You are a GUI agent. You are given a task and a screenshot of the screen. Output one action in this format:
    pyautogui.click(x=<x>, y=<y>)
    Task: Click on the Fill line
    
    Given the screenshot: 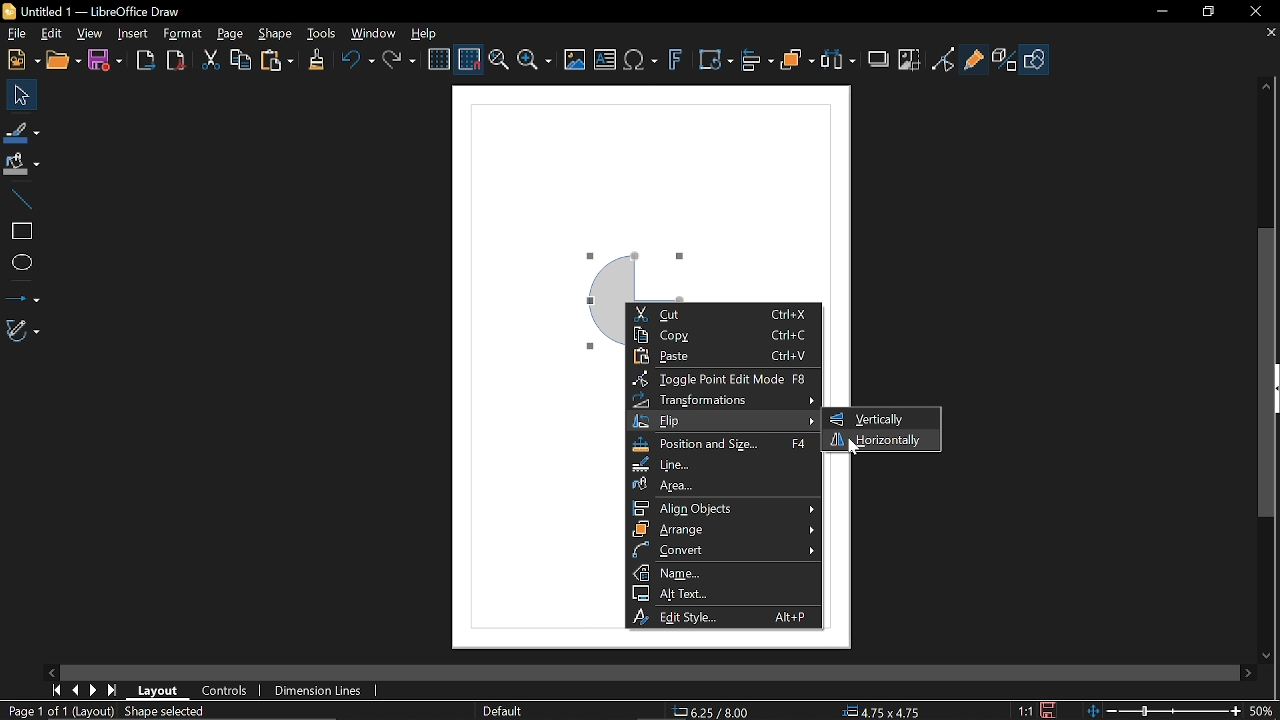 What is the action you would take?
    pyautogui.click(x=23, y=132)
    